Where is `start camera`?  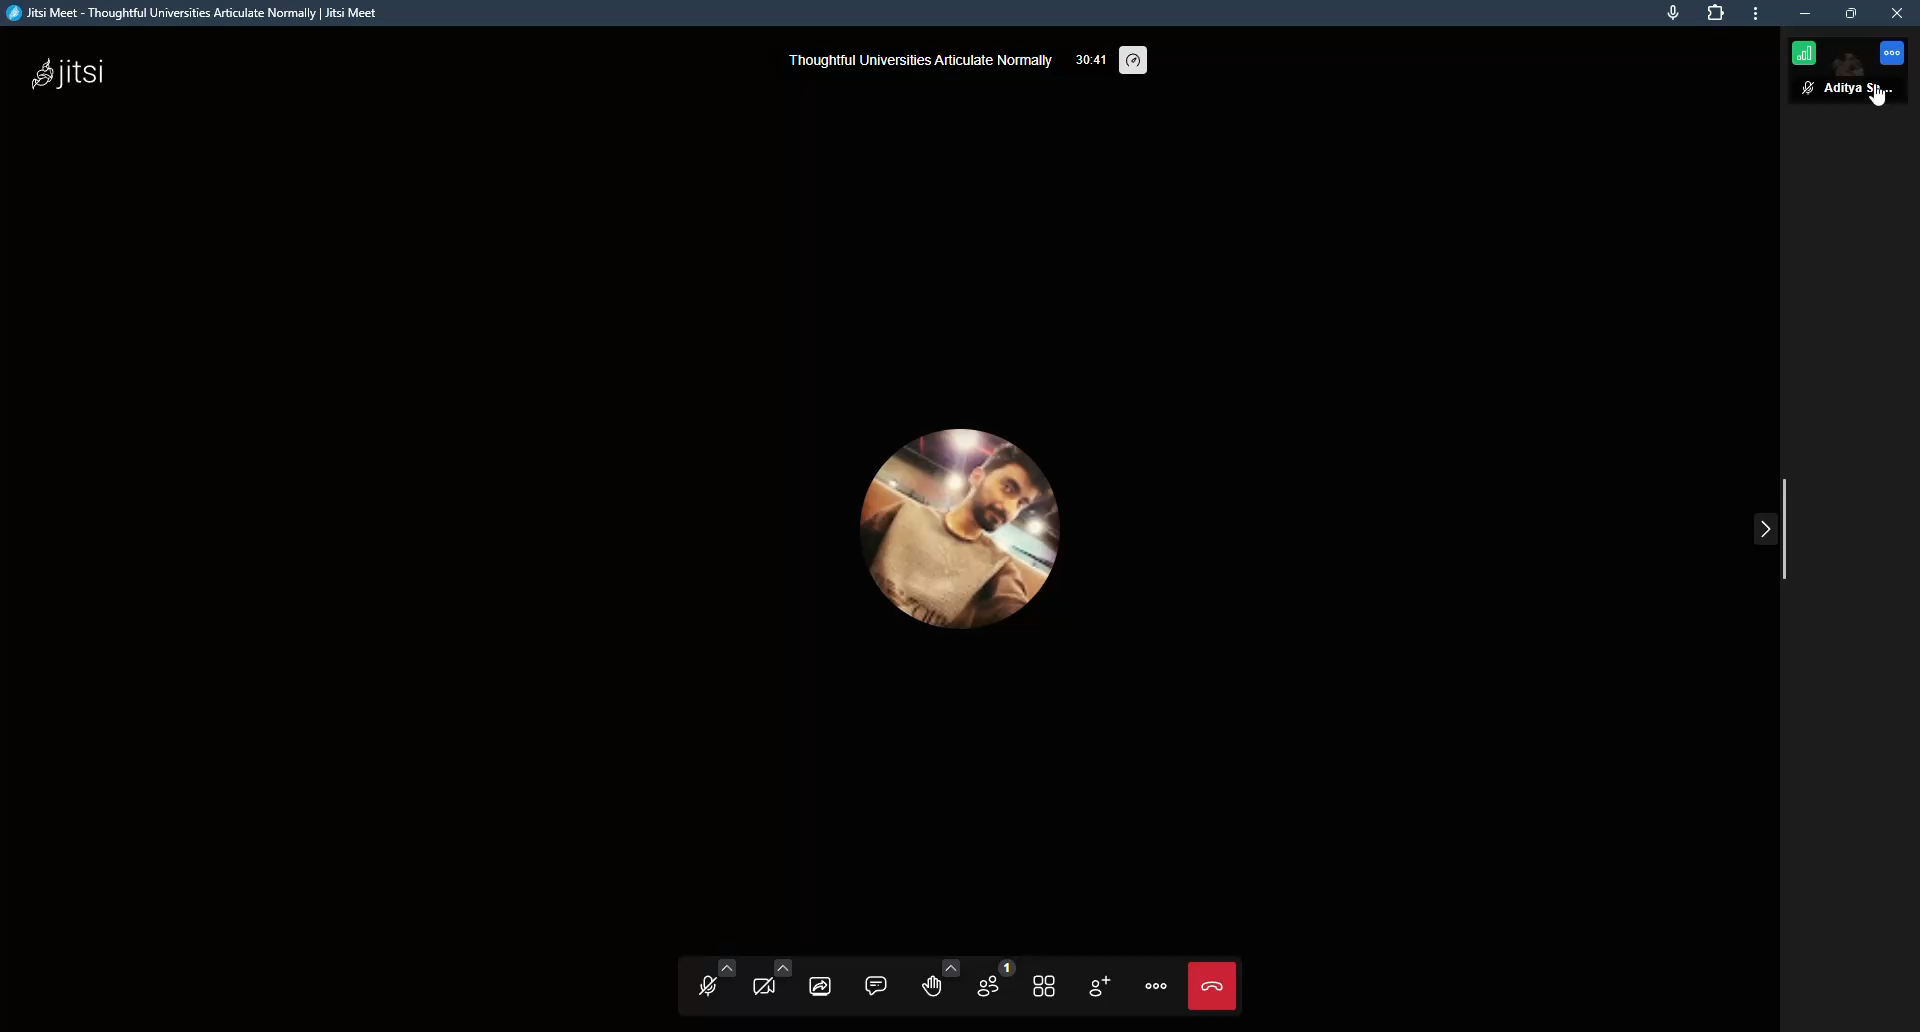
start camera is located at coordinates (769, 983).